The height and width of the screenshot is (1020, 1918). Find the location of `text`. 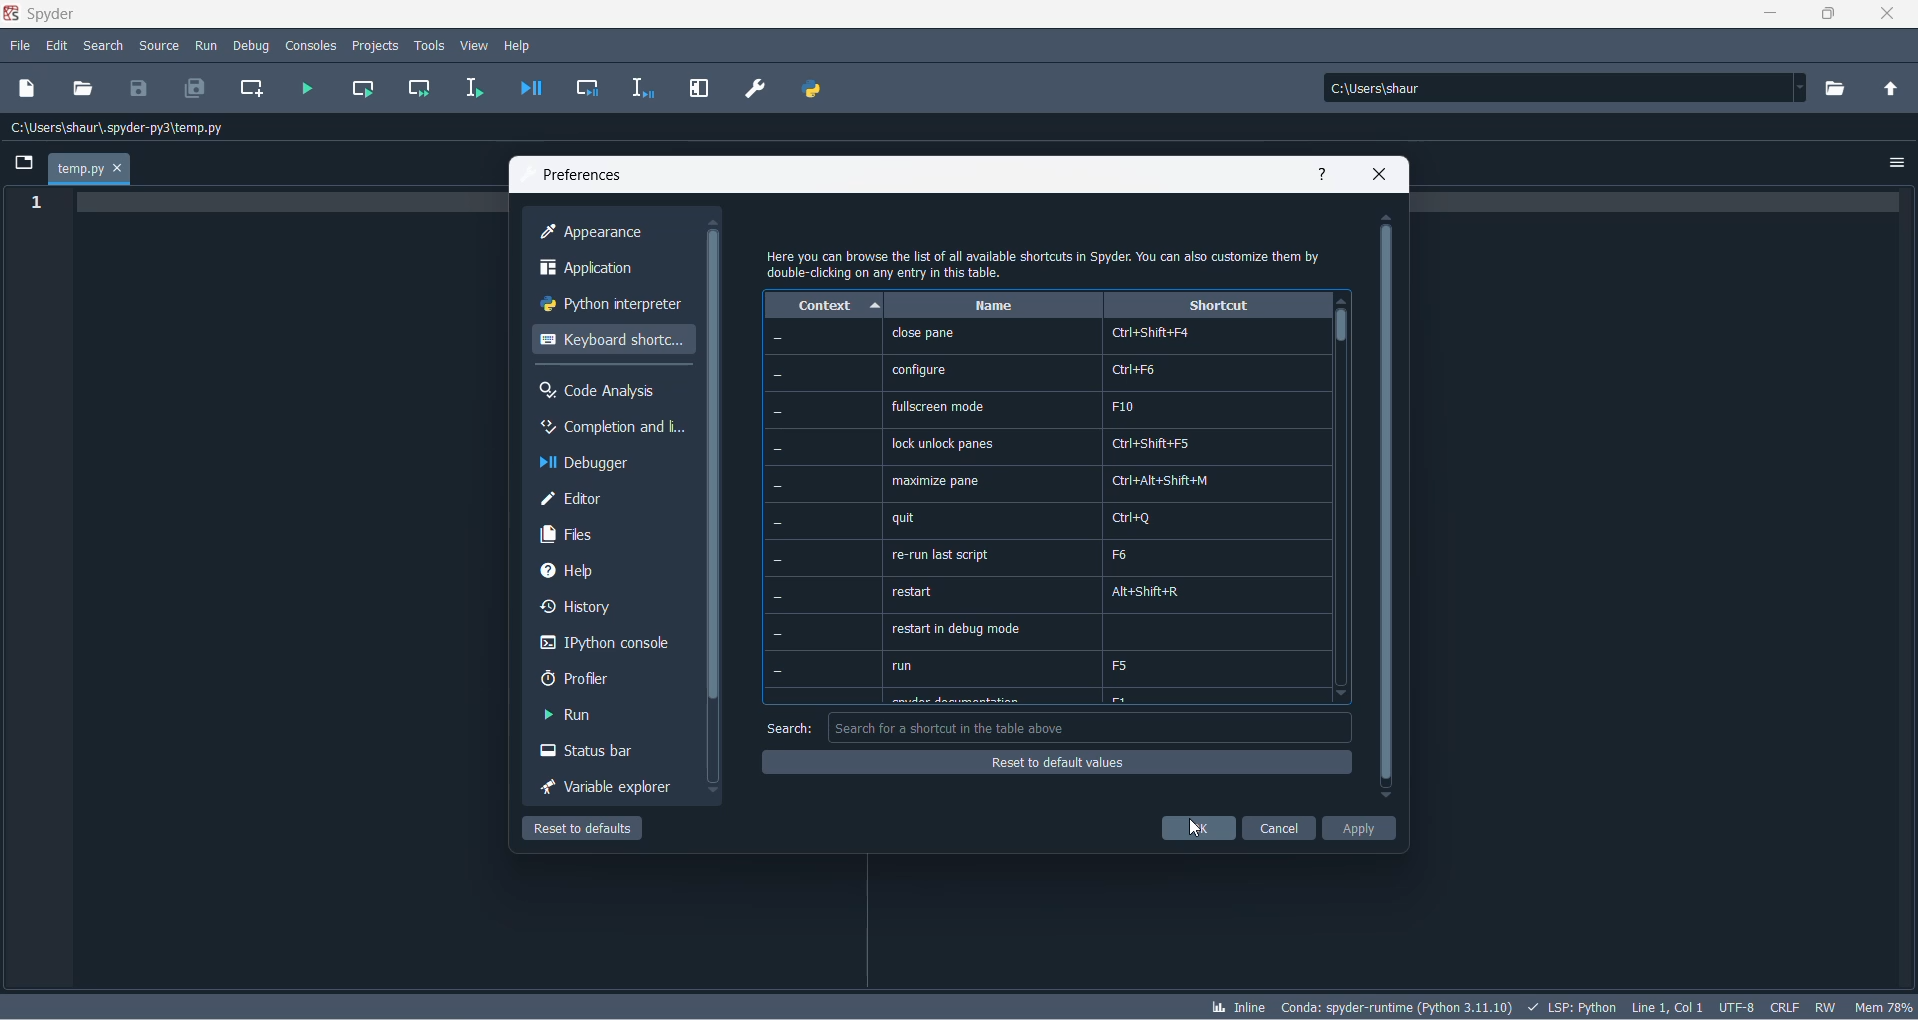

text is located at coordinates (1048, 262).